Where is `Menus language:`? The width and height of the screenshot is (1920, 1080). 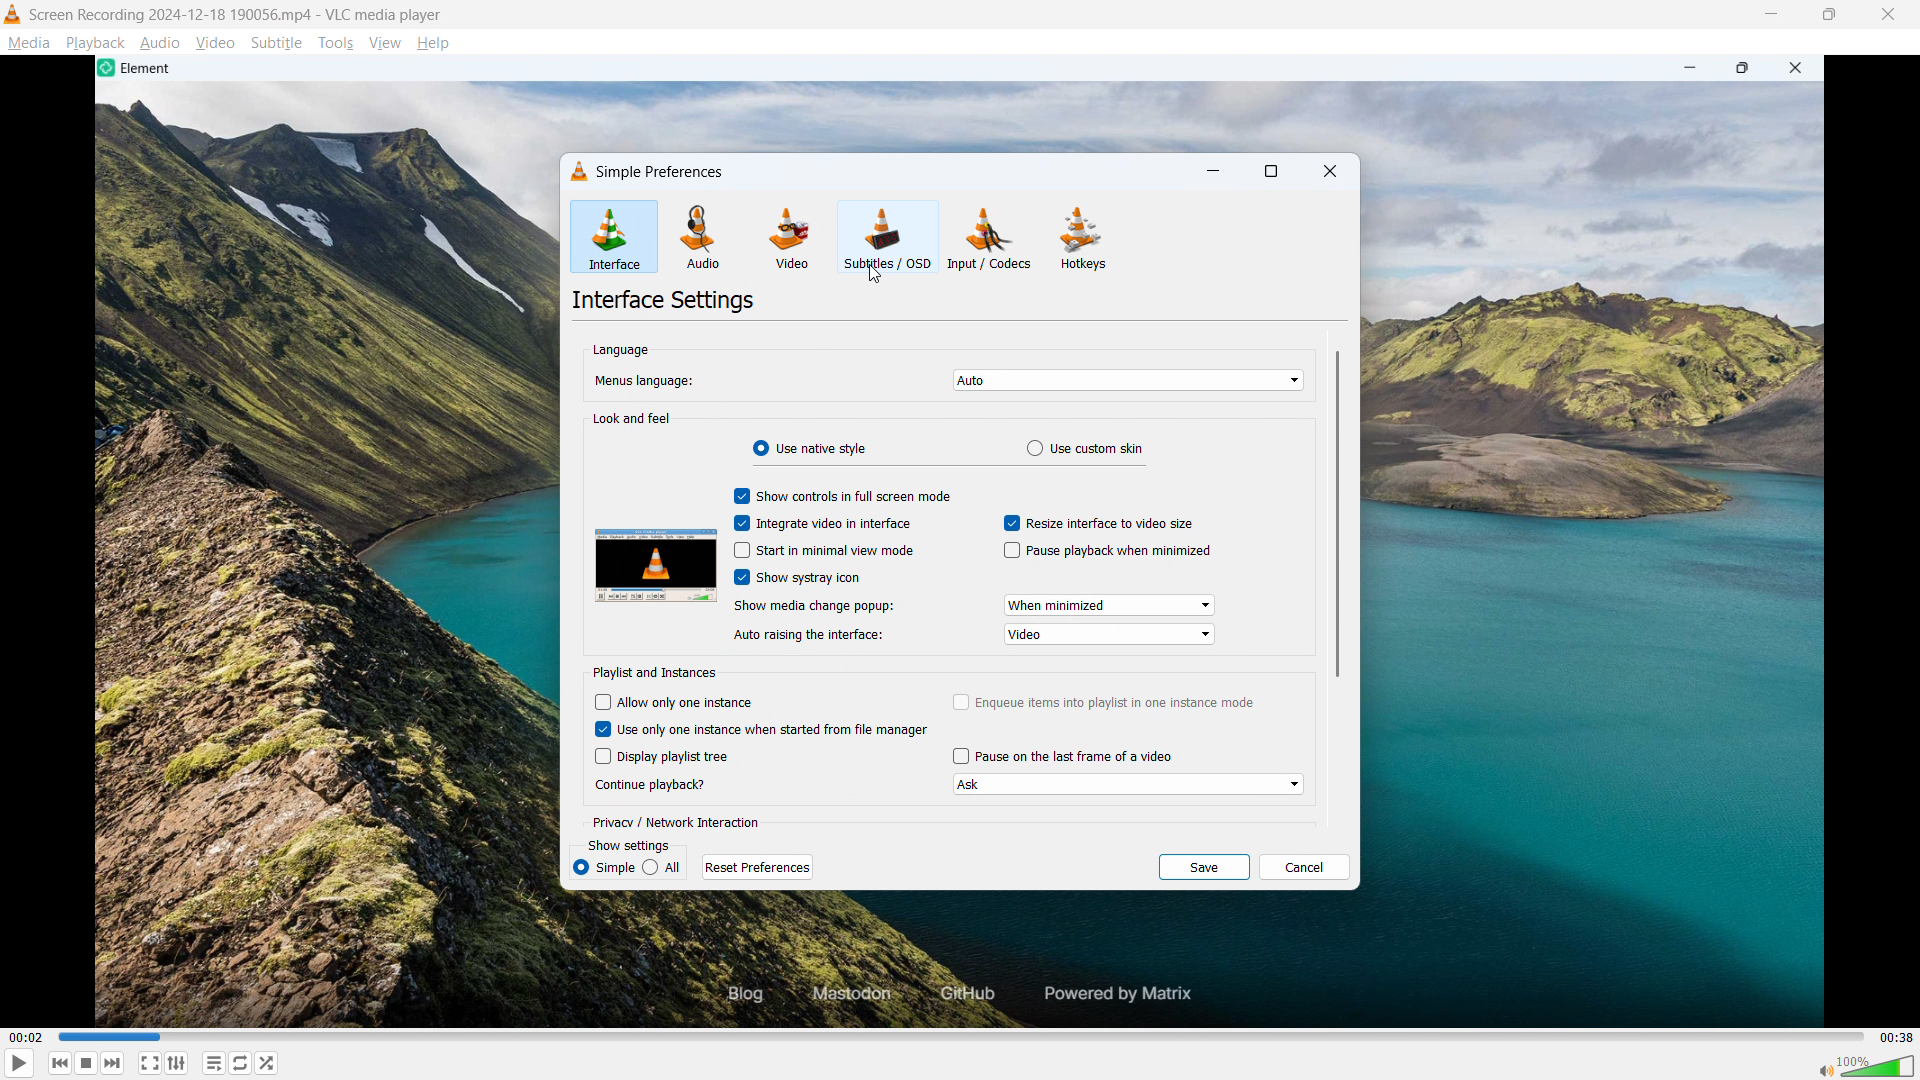
Menus language: is located at coordinates (656, 380).